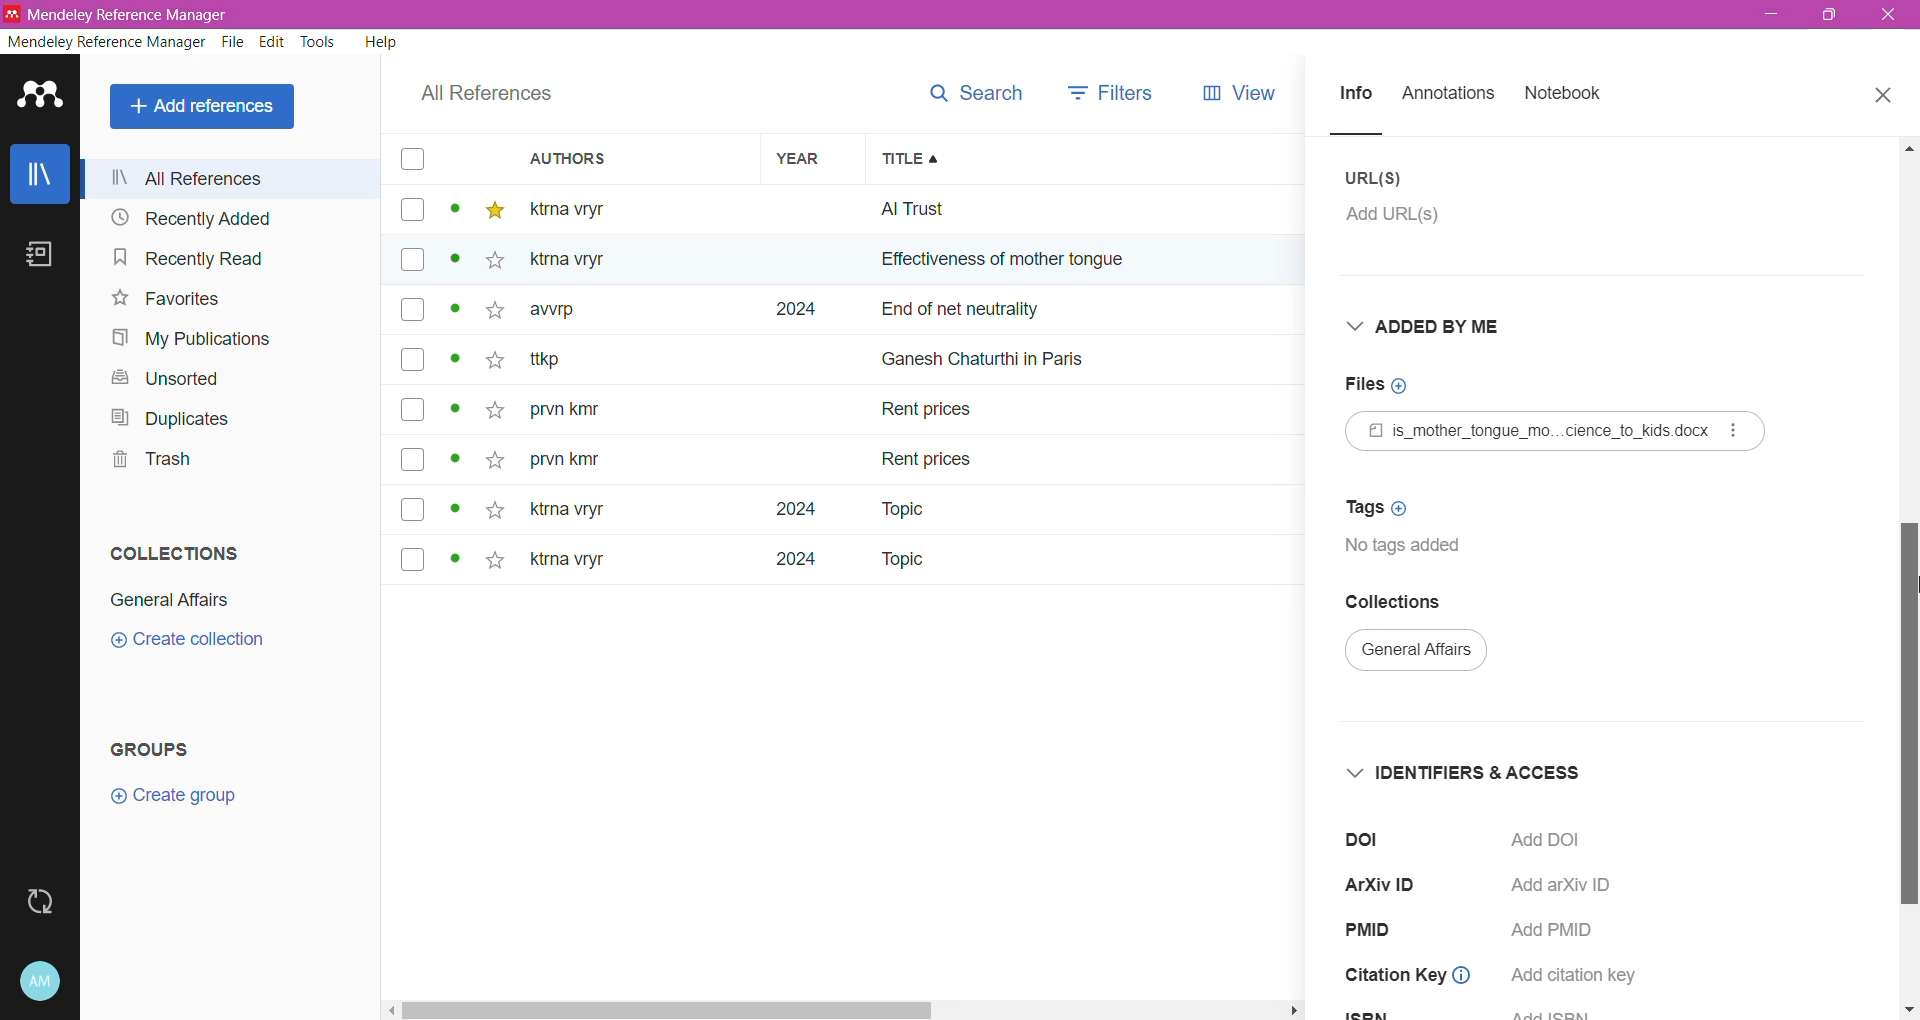 This screenshot has width=1920, height=1020. Describe the element at coordinates (493, 455) in the screenshot. I see `star` at that location.